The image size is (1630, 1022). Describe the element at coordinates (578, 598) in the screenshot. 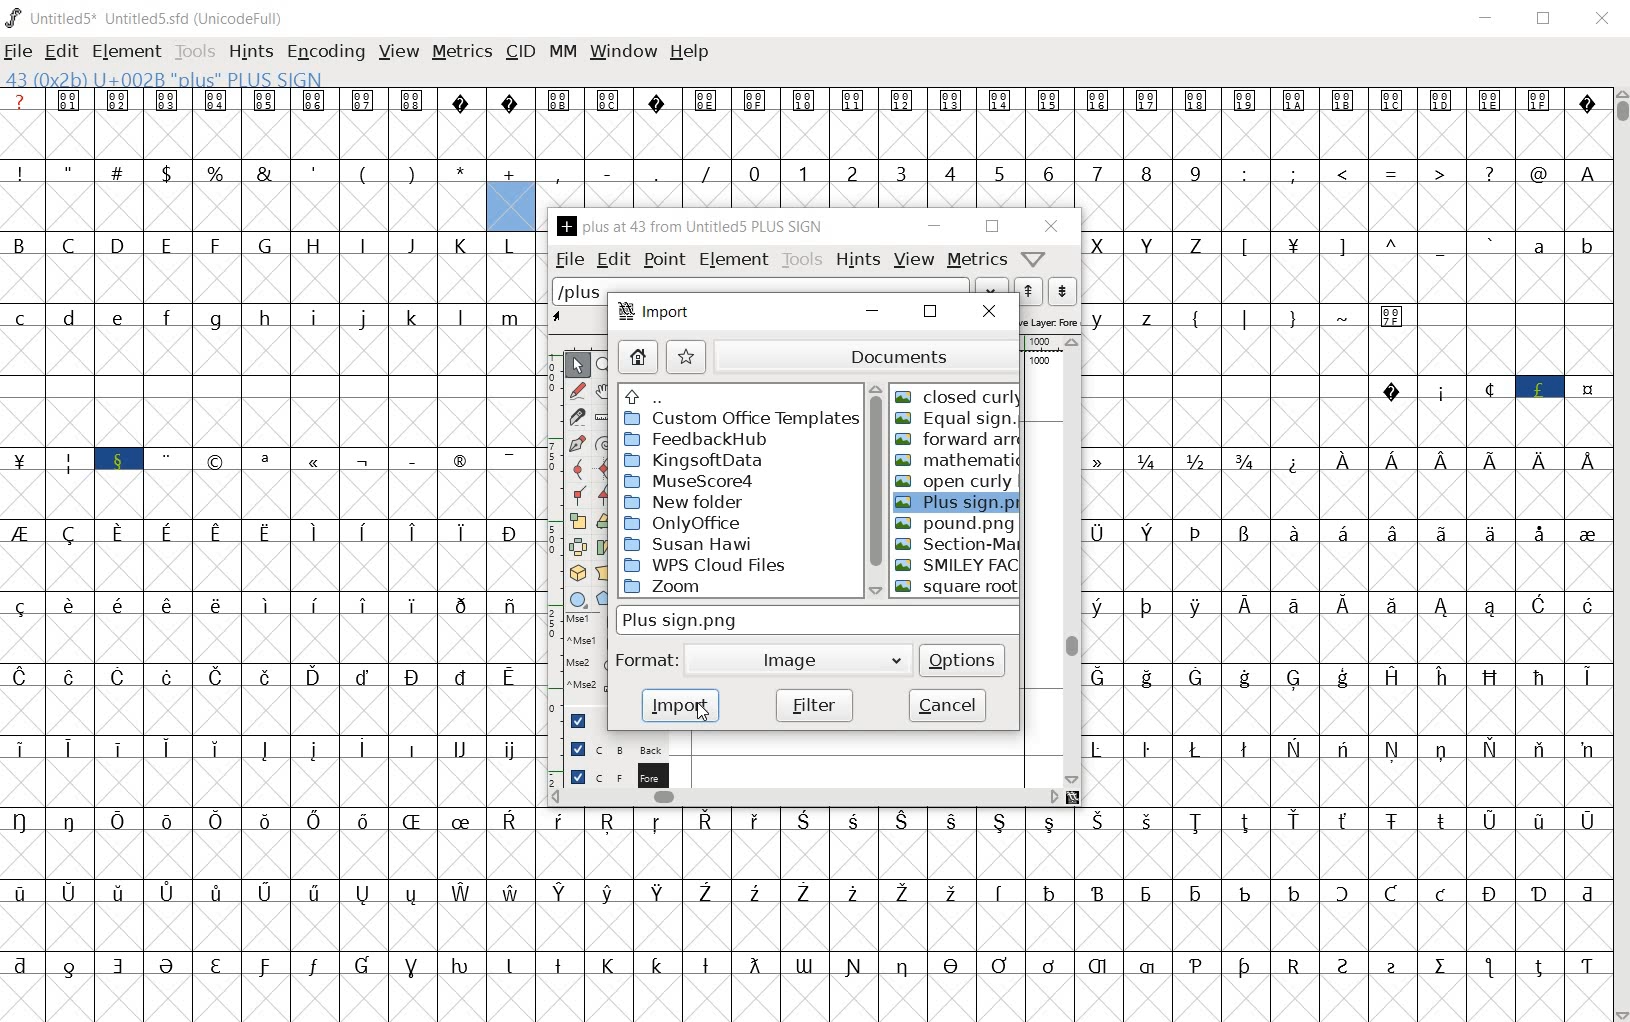

I see `rectangle or ellipse` at that location.